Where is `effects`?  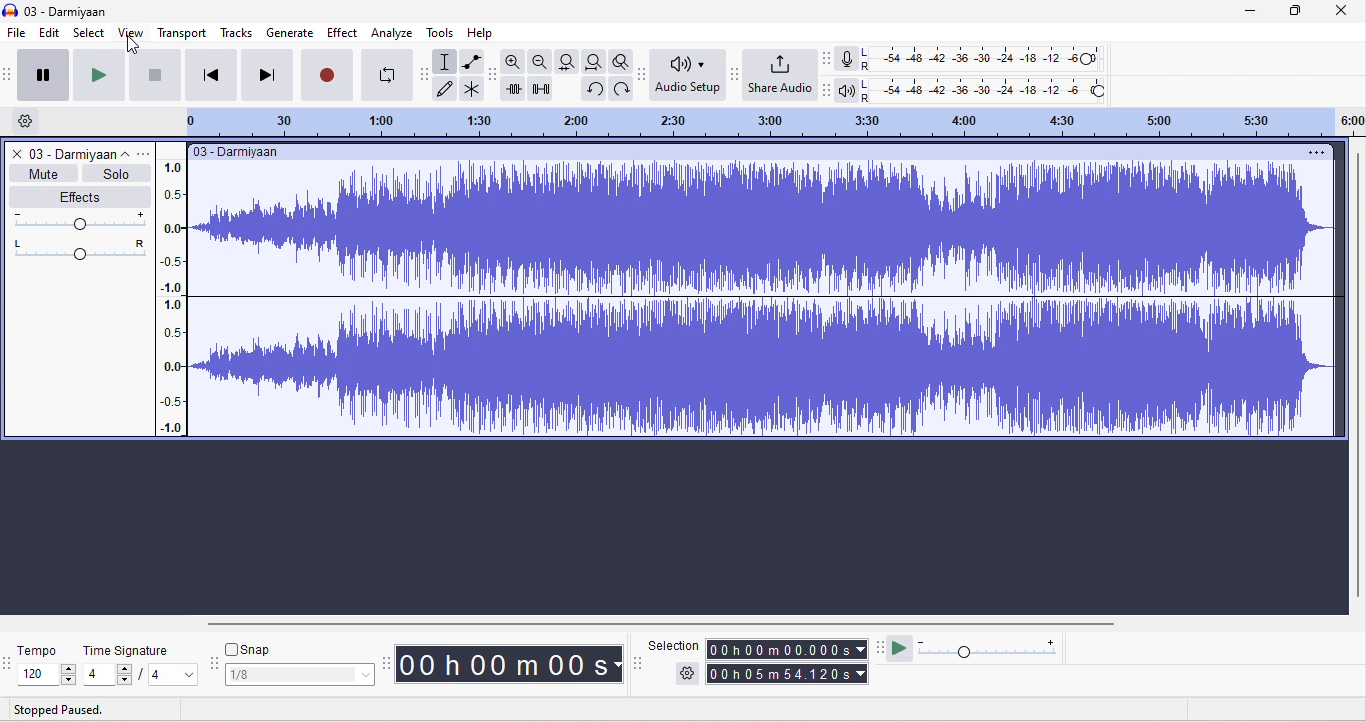 effects is located at coordinates (79, 196).